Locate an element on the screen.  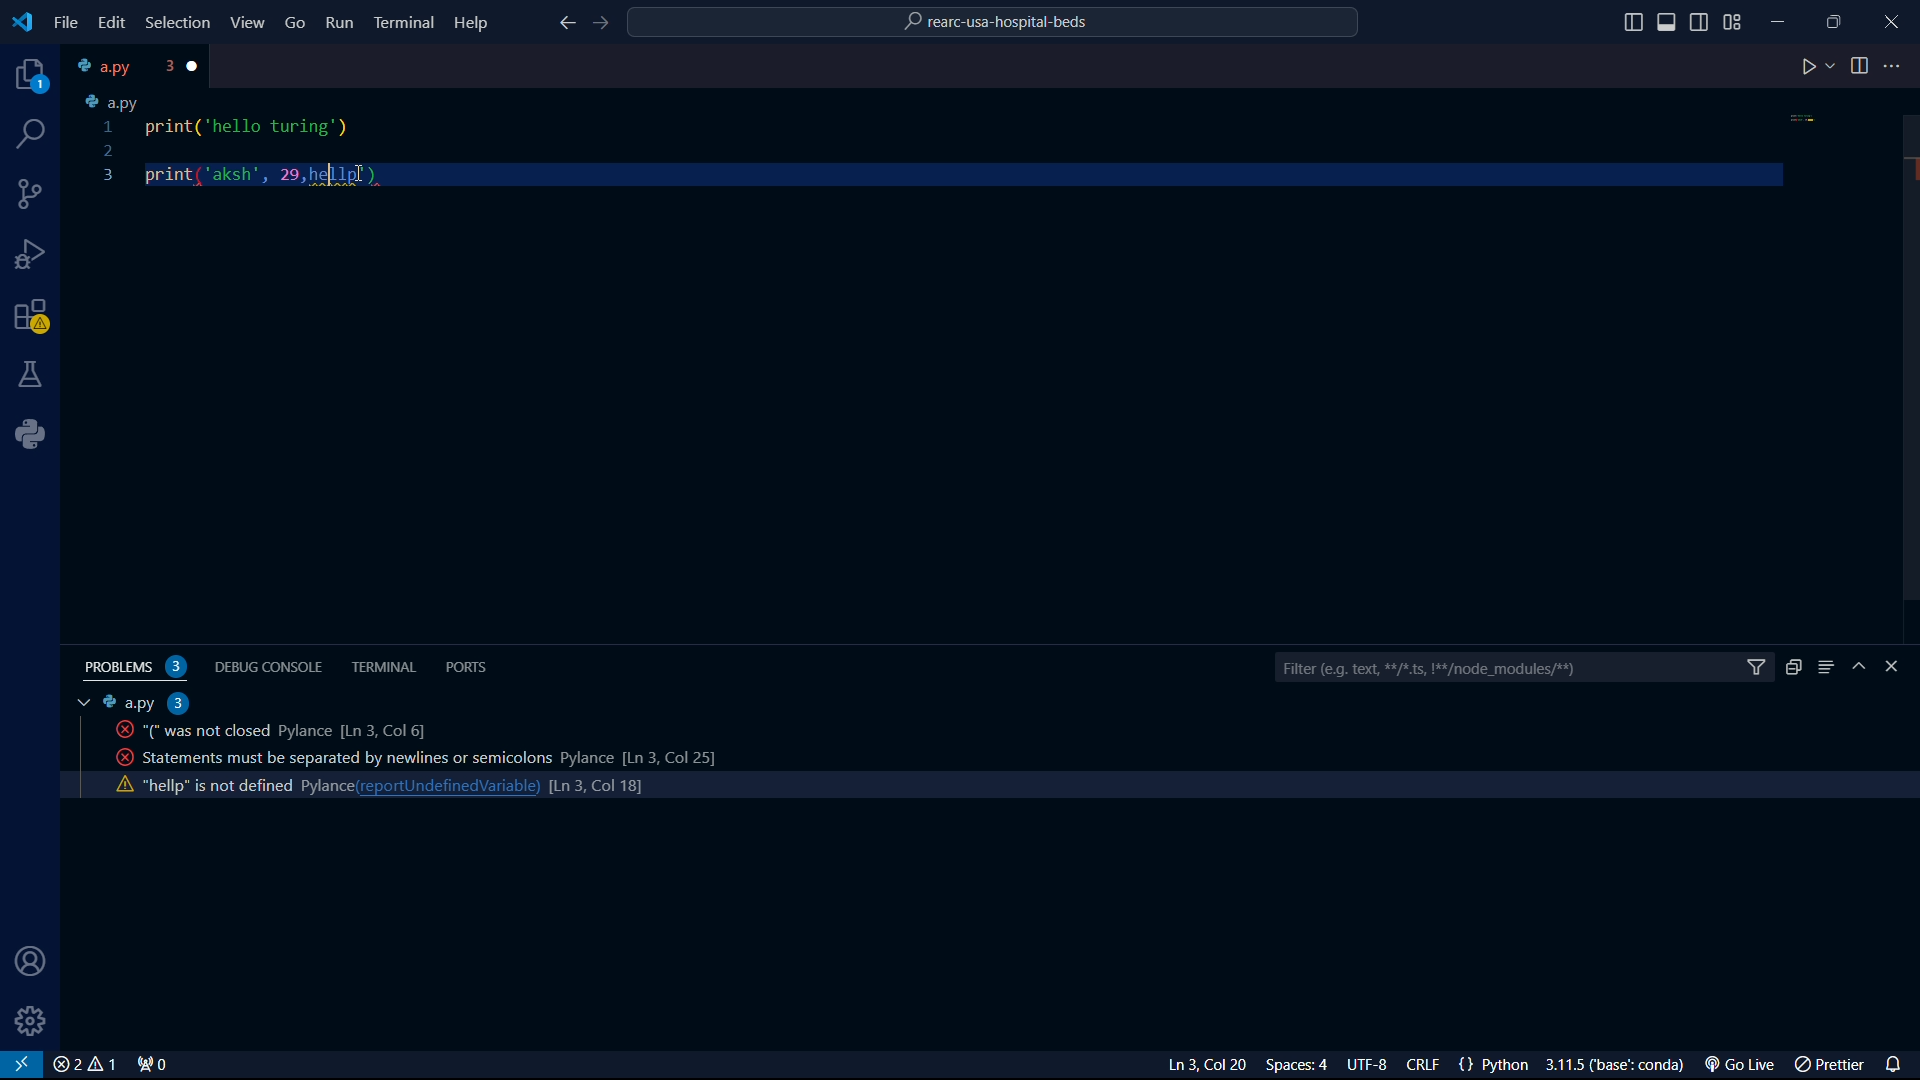
foward is located at coordinates (605, 24).